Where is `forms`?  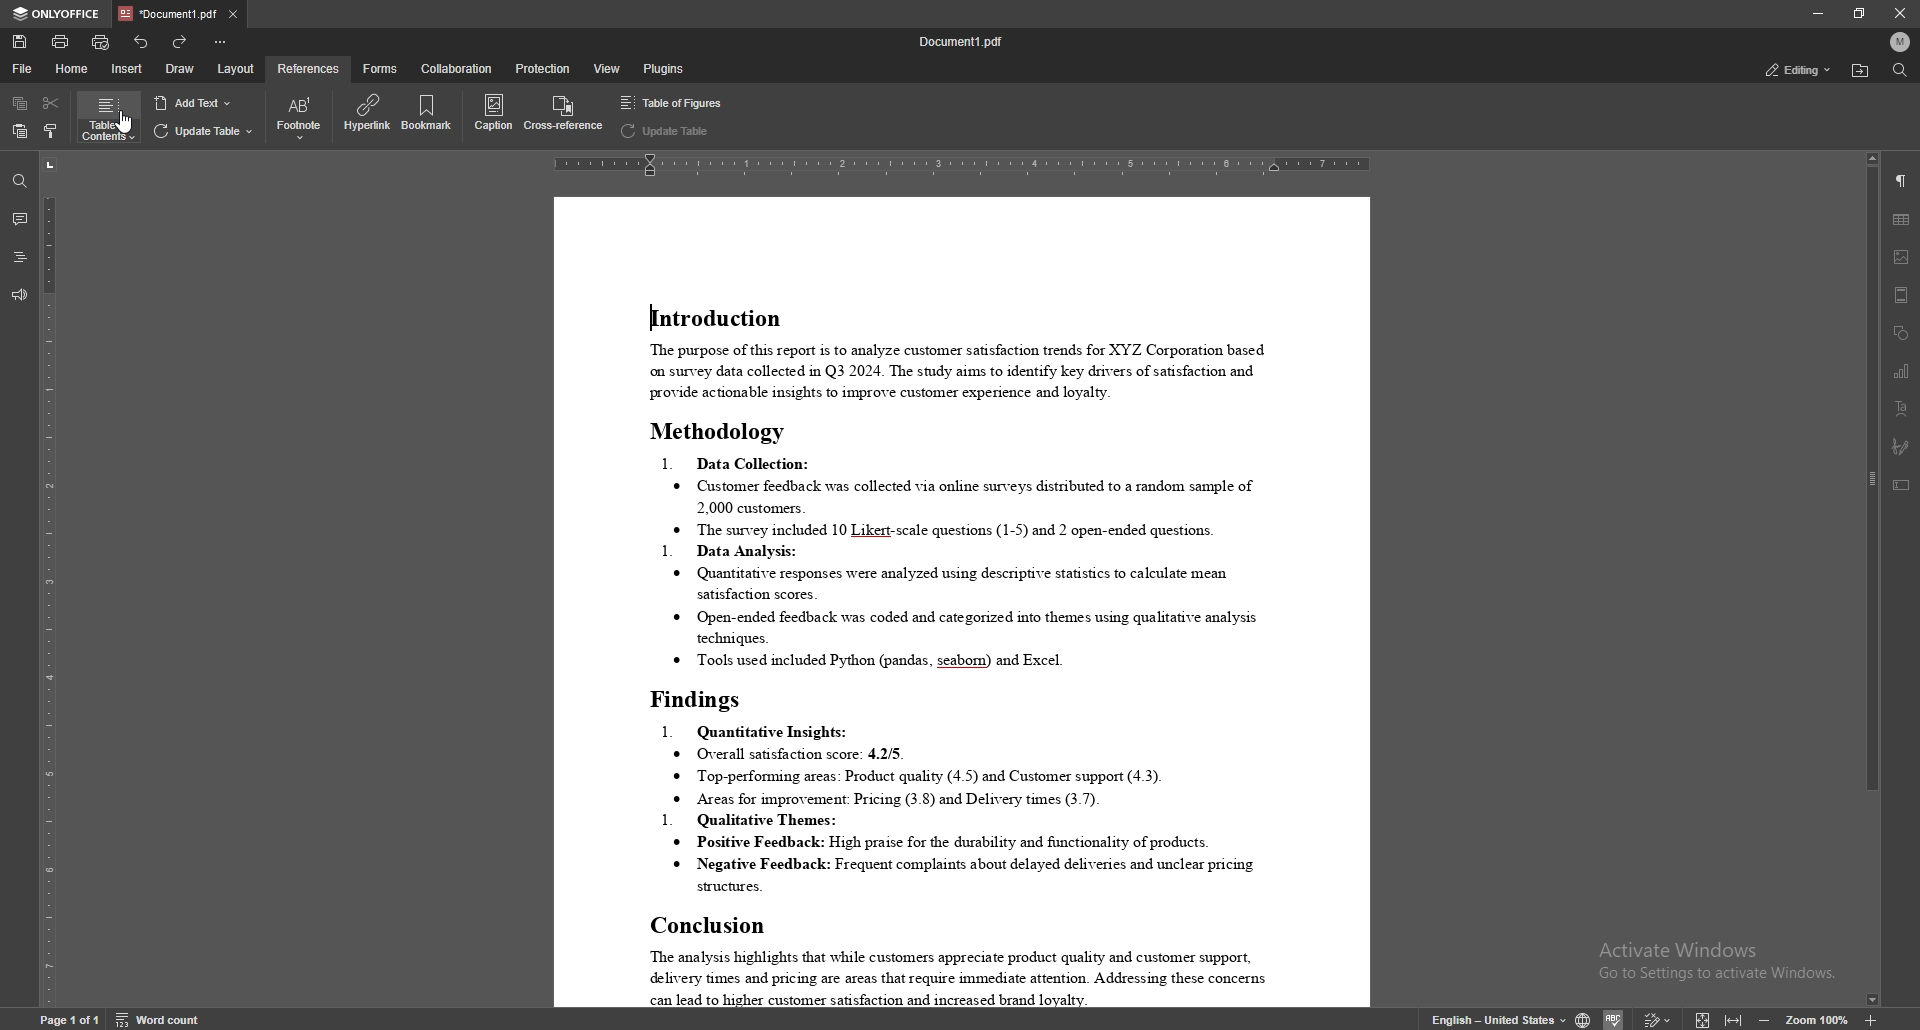
forms is located at coordinates (380, 69).